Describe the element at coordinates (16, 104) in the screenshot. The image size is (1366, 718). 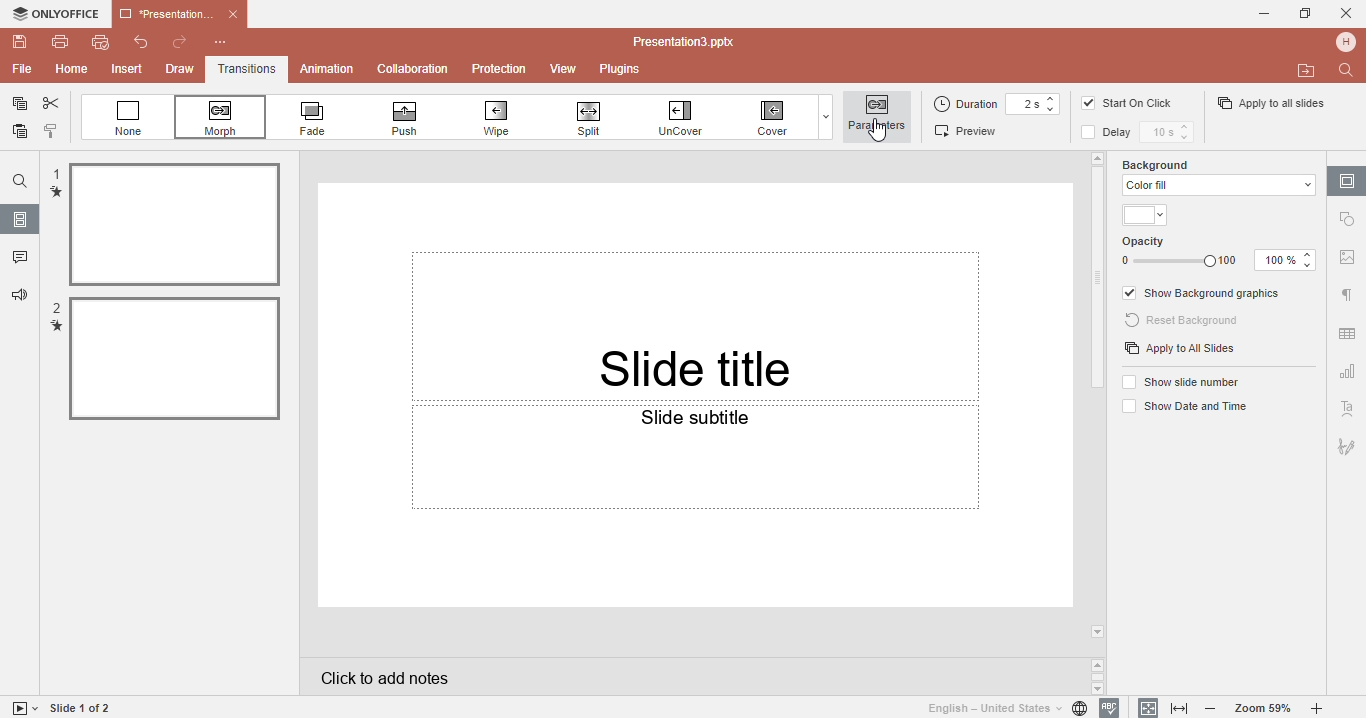
I see `Copy` at that location.